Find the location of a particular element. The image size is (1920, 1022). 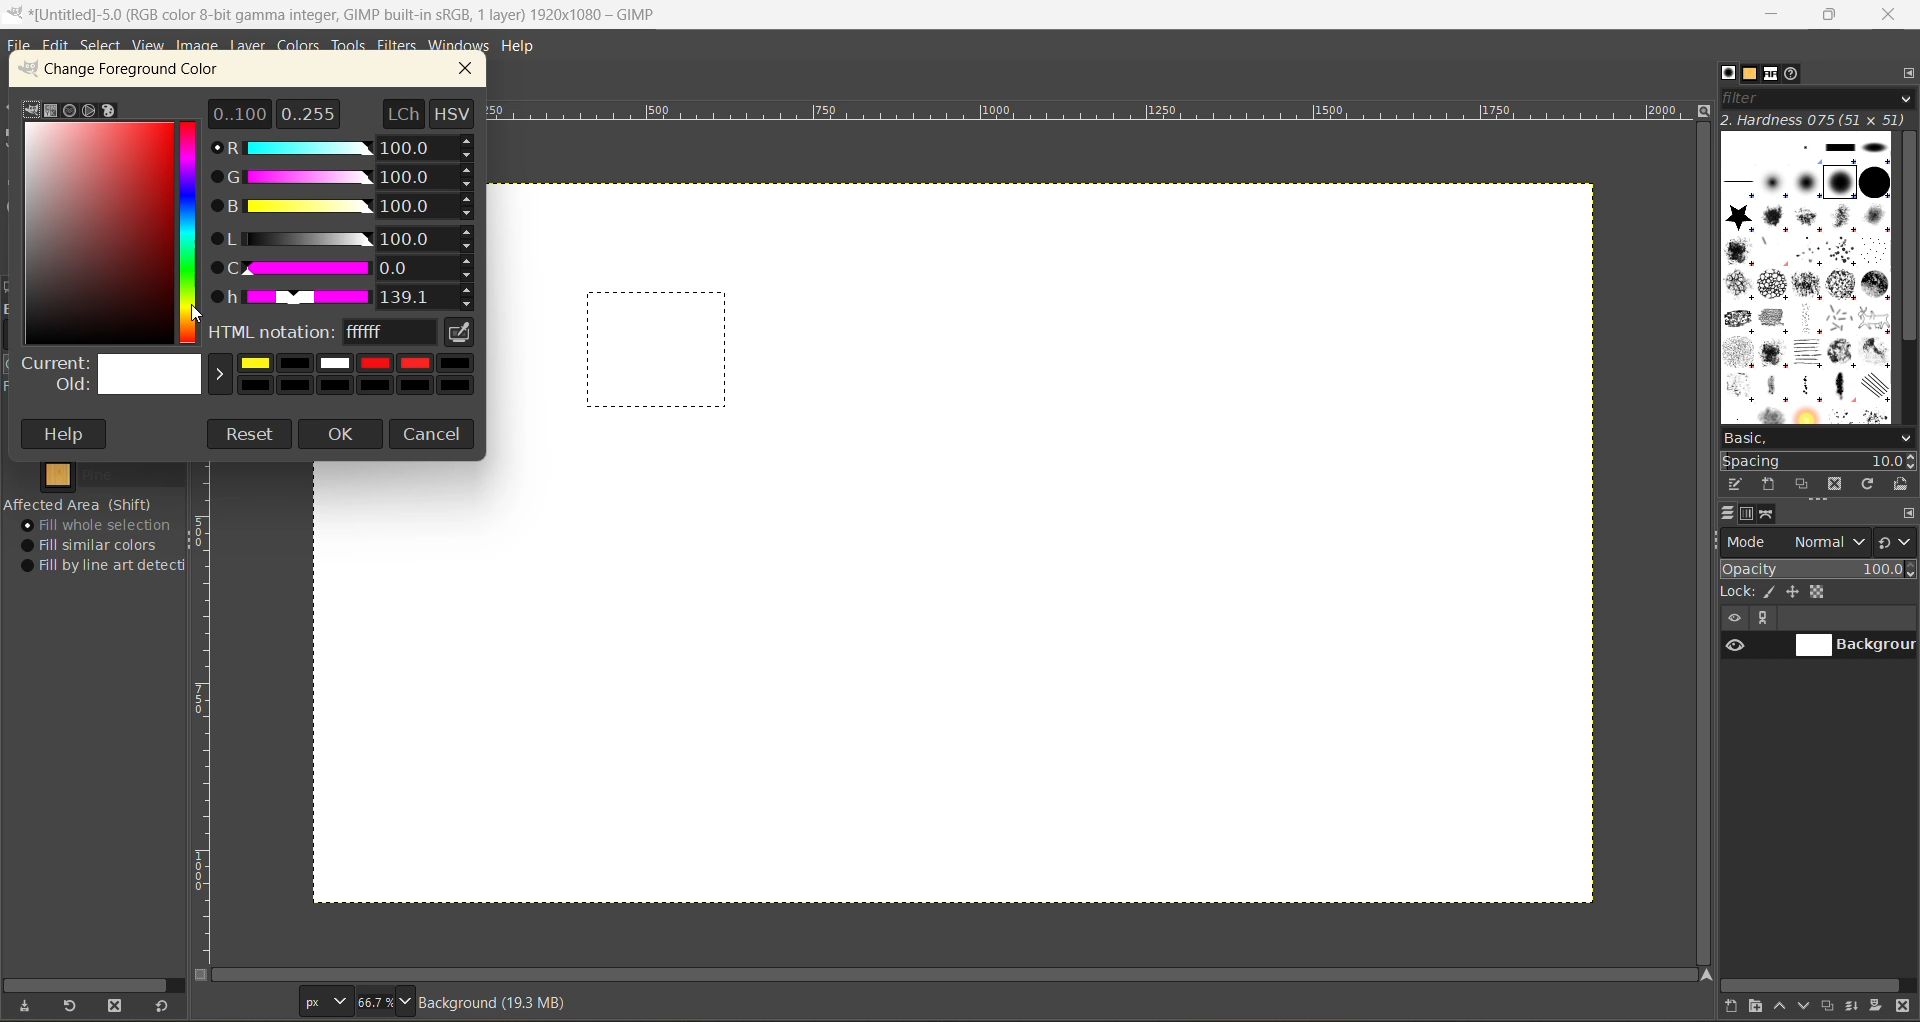

spacing is located at coordinates (1820, 459).